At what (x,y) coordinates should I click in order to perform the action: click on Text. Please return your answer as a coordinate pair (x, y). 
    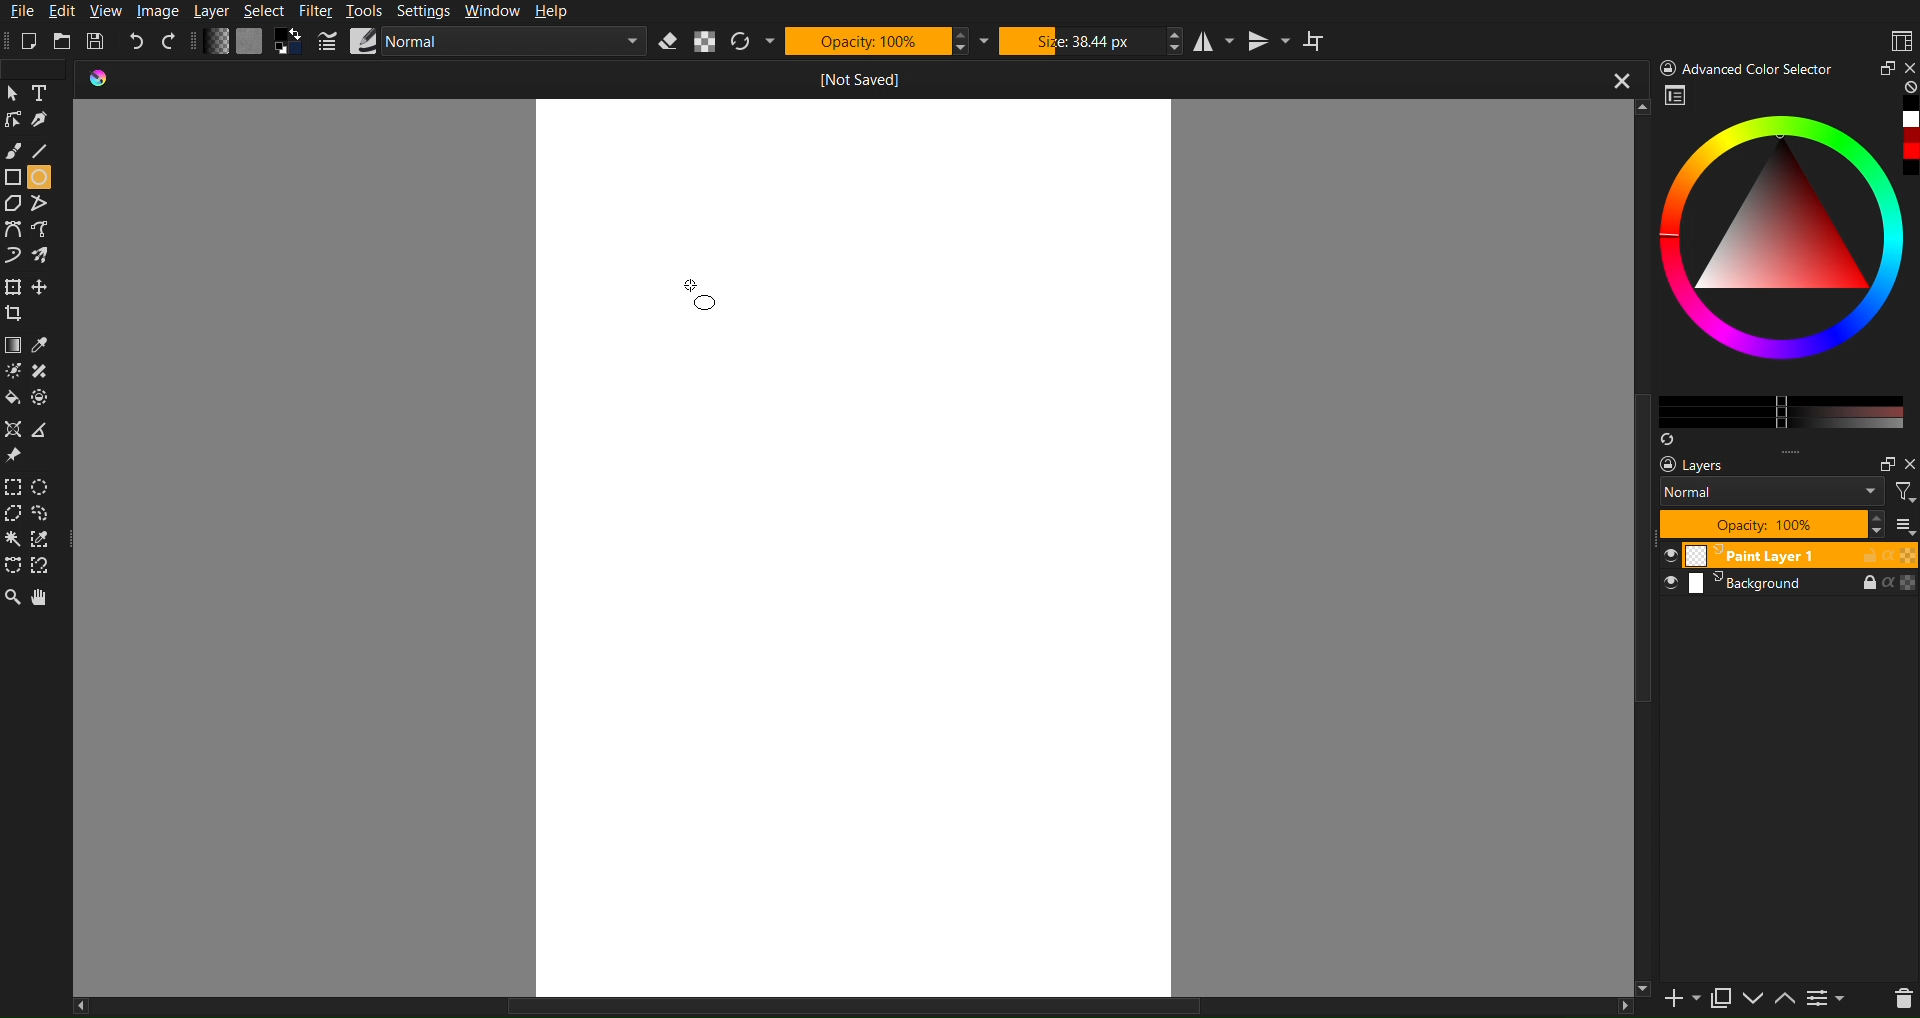
    Looking at the image, I should click on (48, 94).